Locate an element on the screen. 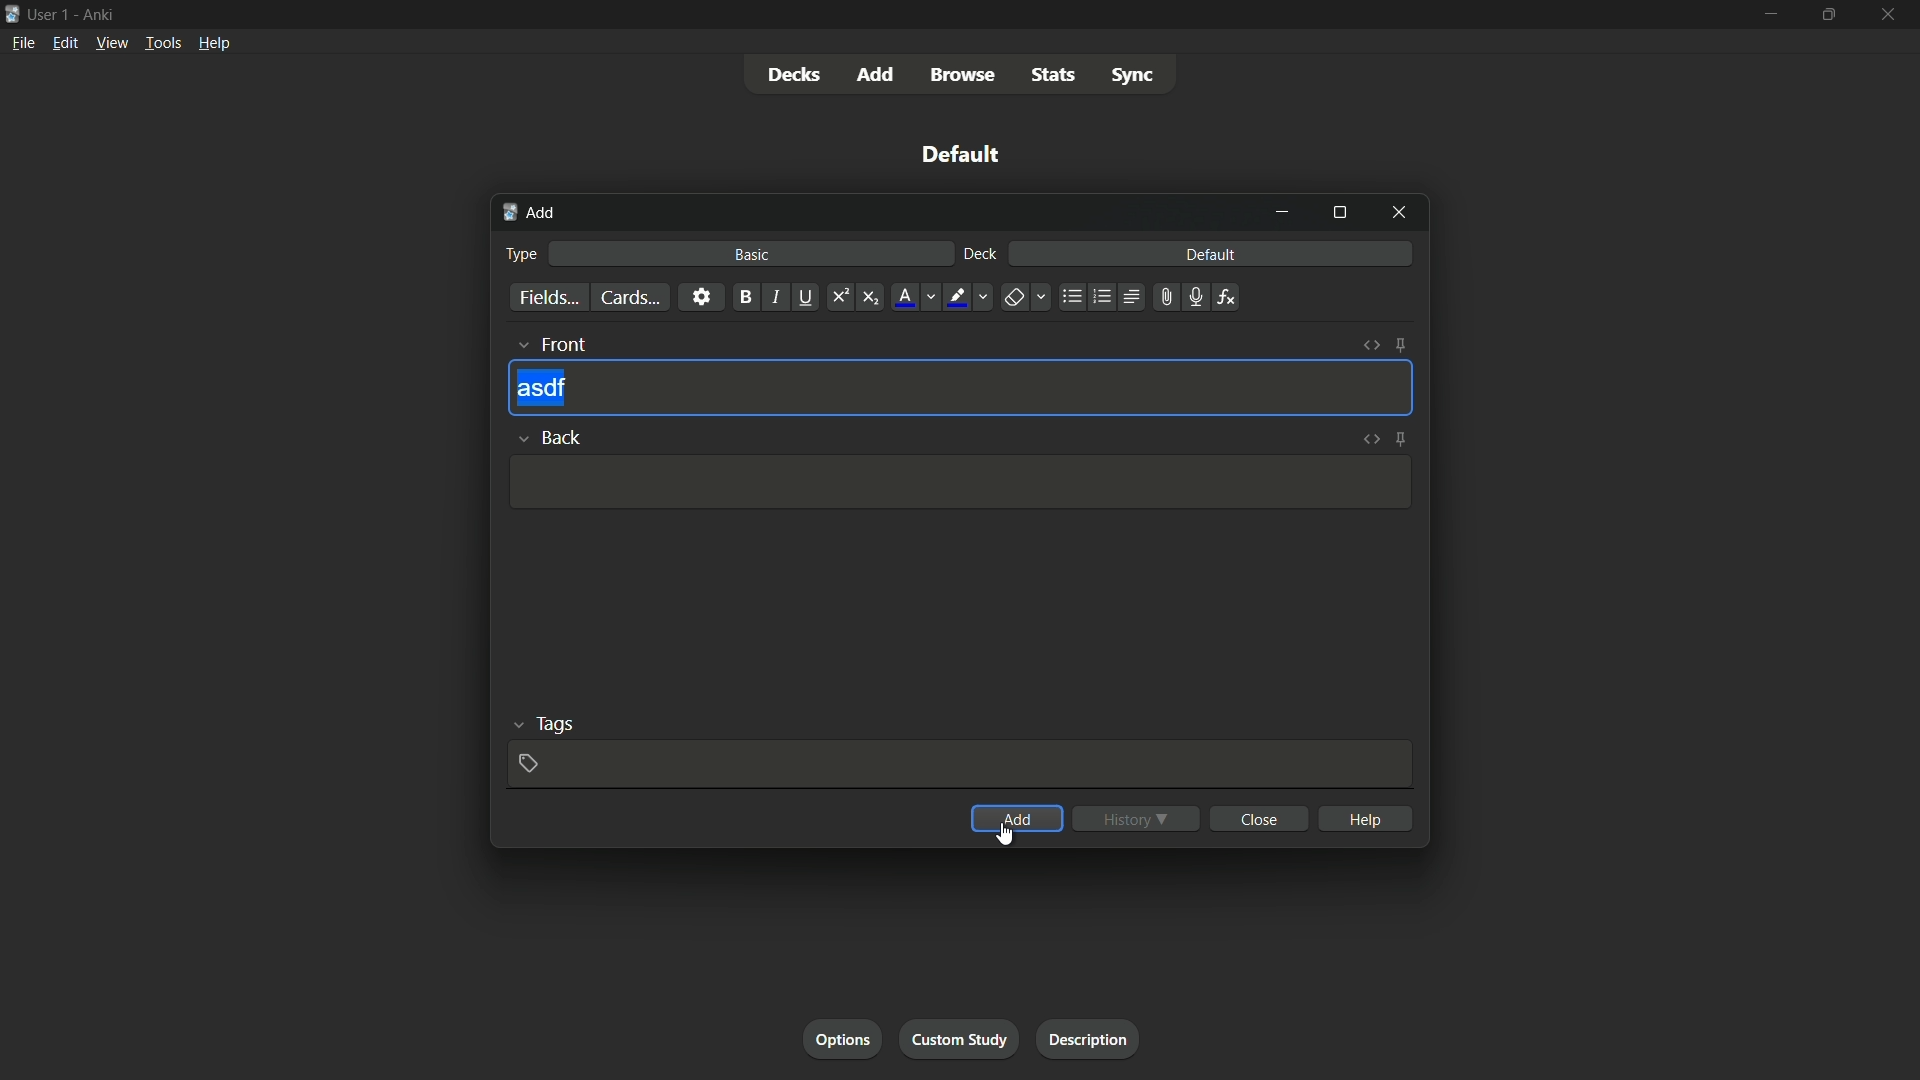 The width and height of the screenshot is (1920, 1080). front is located at coordinates (550, 343).